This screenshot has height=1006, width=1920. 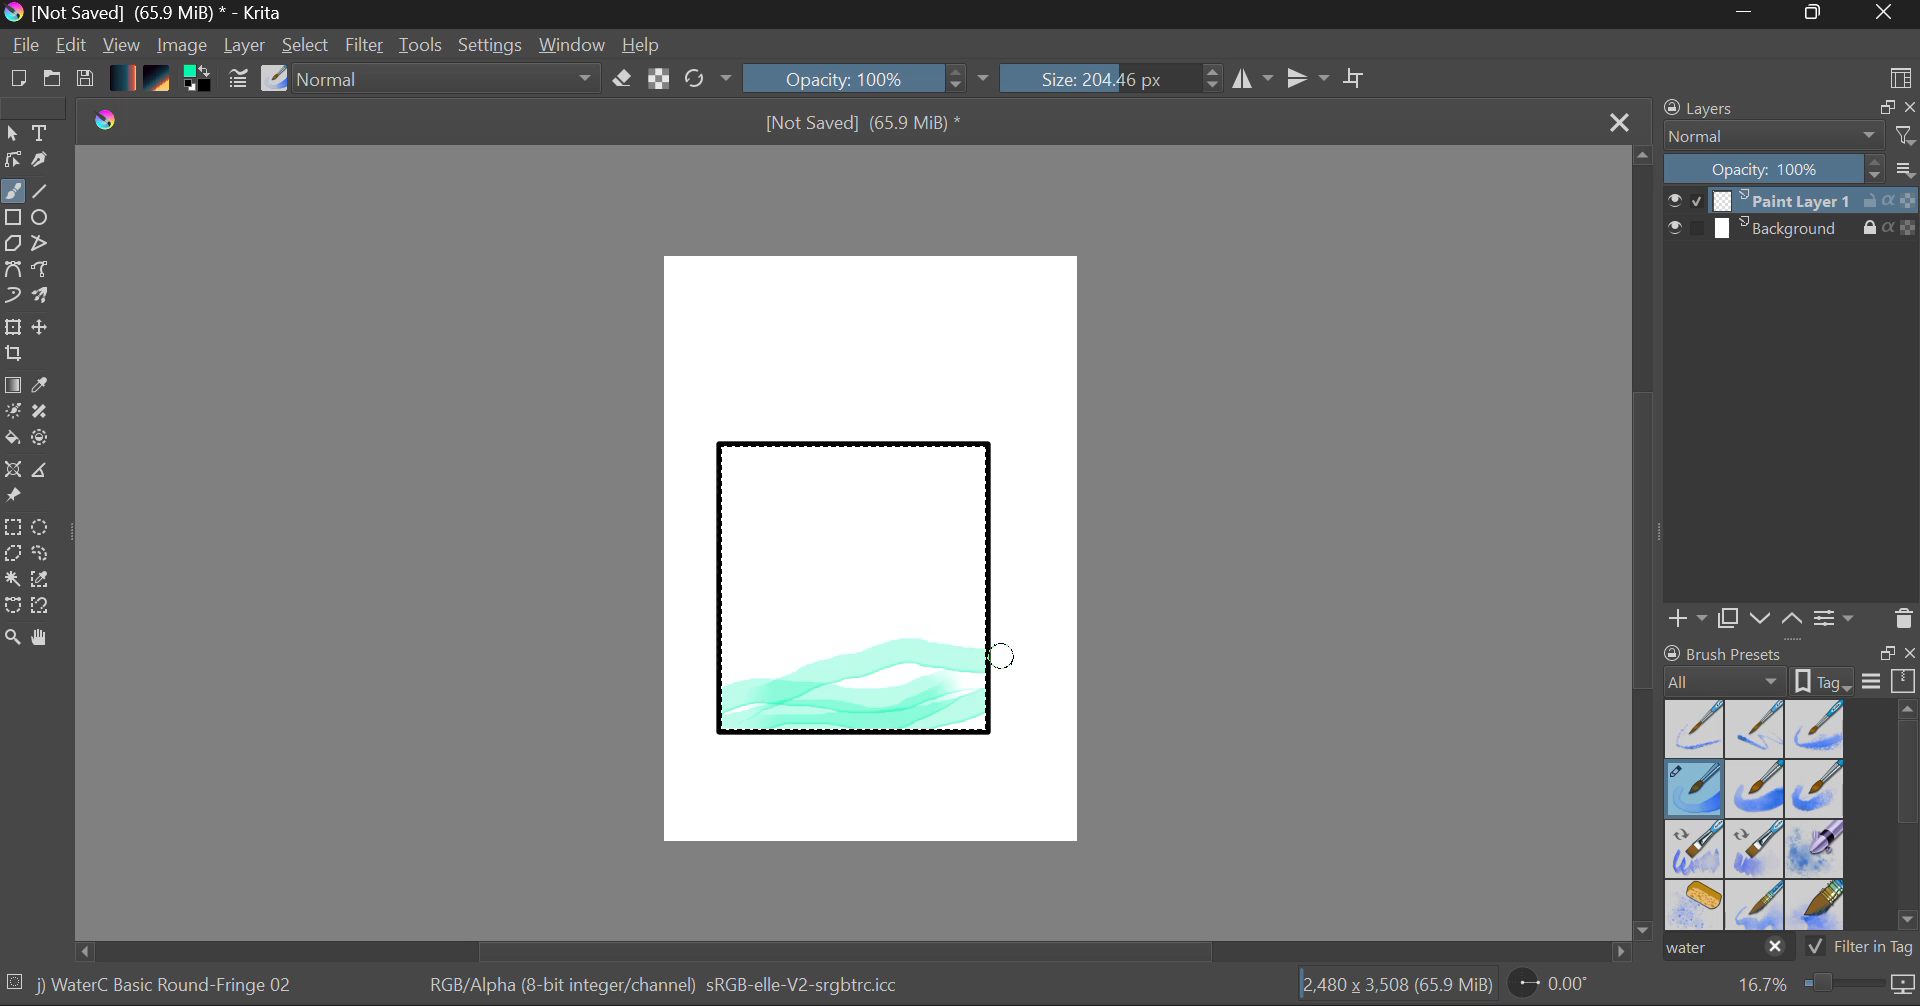 What do you see at coordinates (1793, 170) in the screenshot?
I see `Layer Opacity` at bounding box center [1793, 170].